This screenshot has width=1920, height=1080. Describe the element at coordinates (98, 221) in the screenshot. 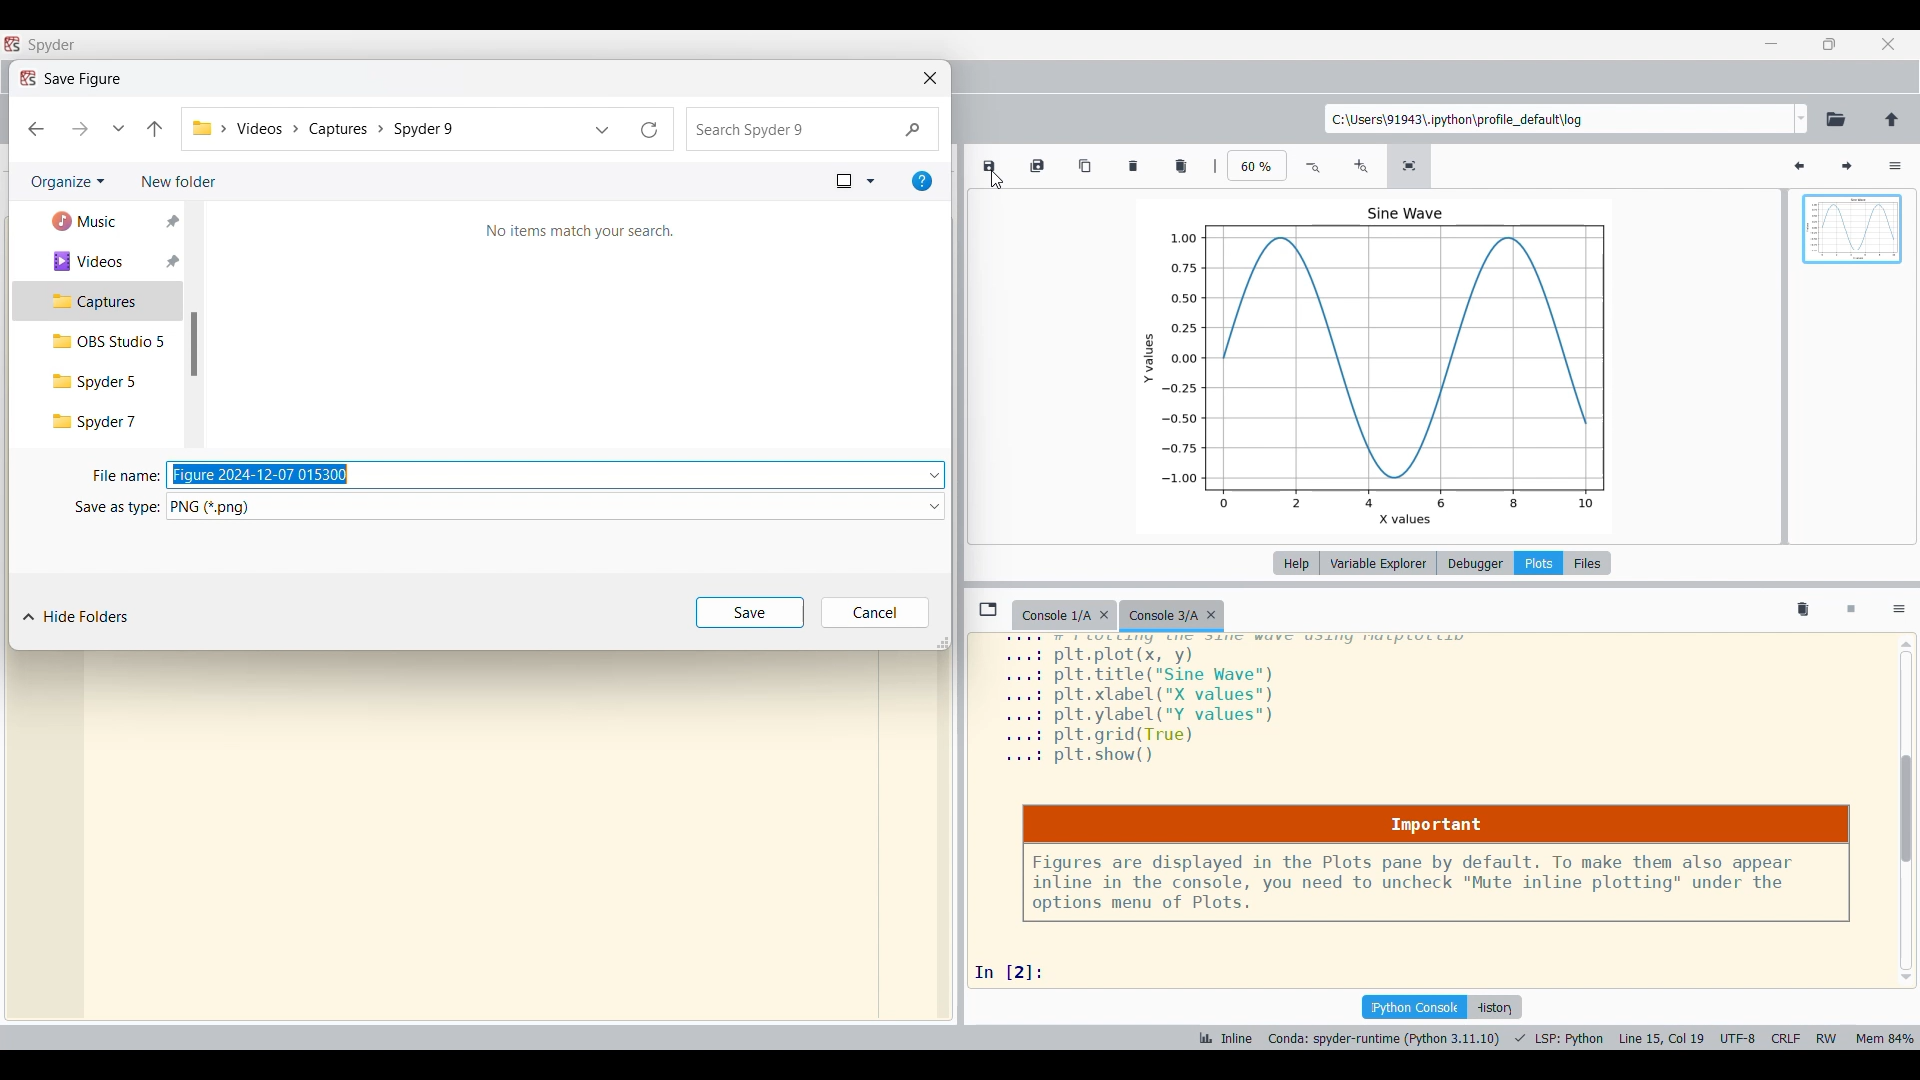

I see `Music` at that location.